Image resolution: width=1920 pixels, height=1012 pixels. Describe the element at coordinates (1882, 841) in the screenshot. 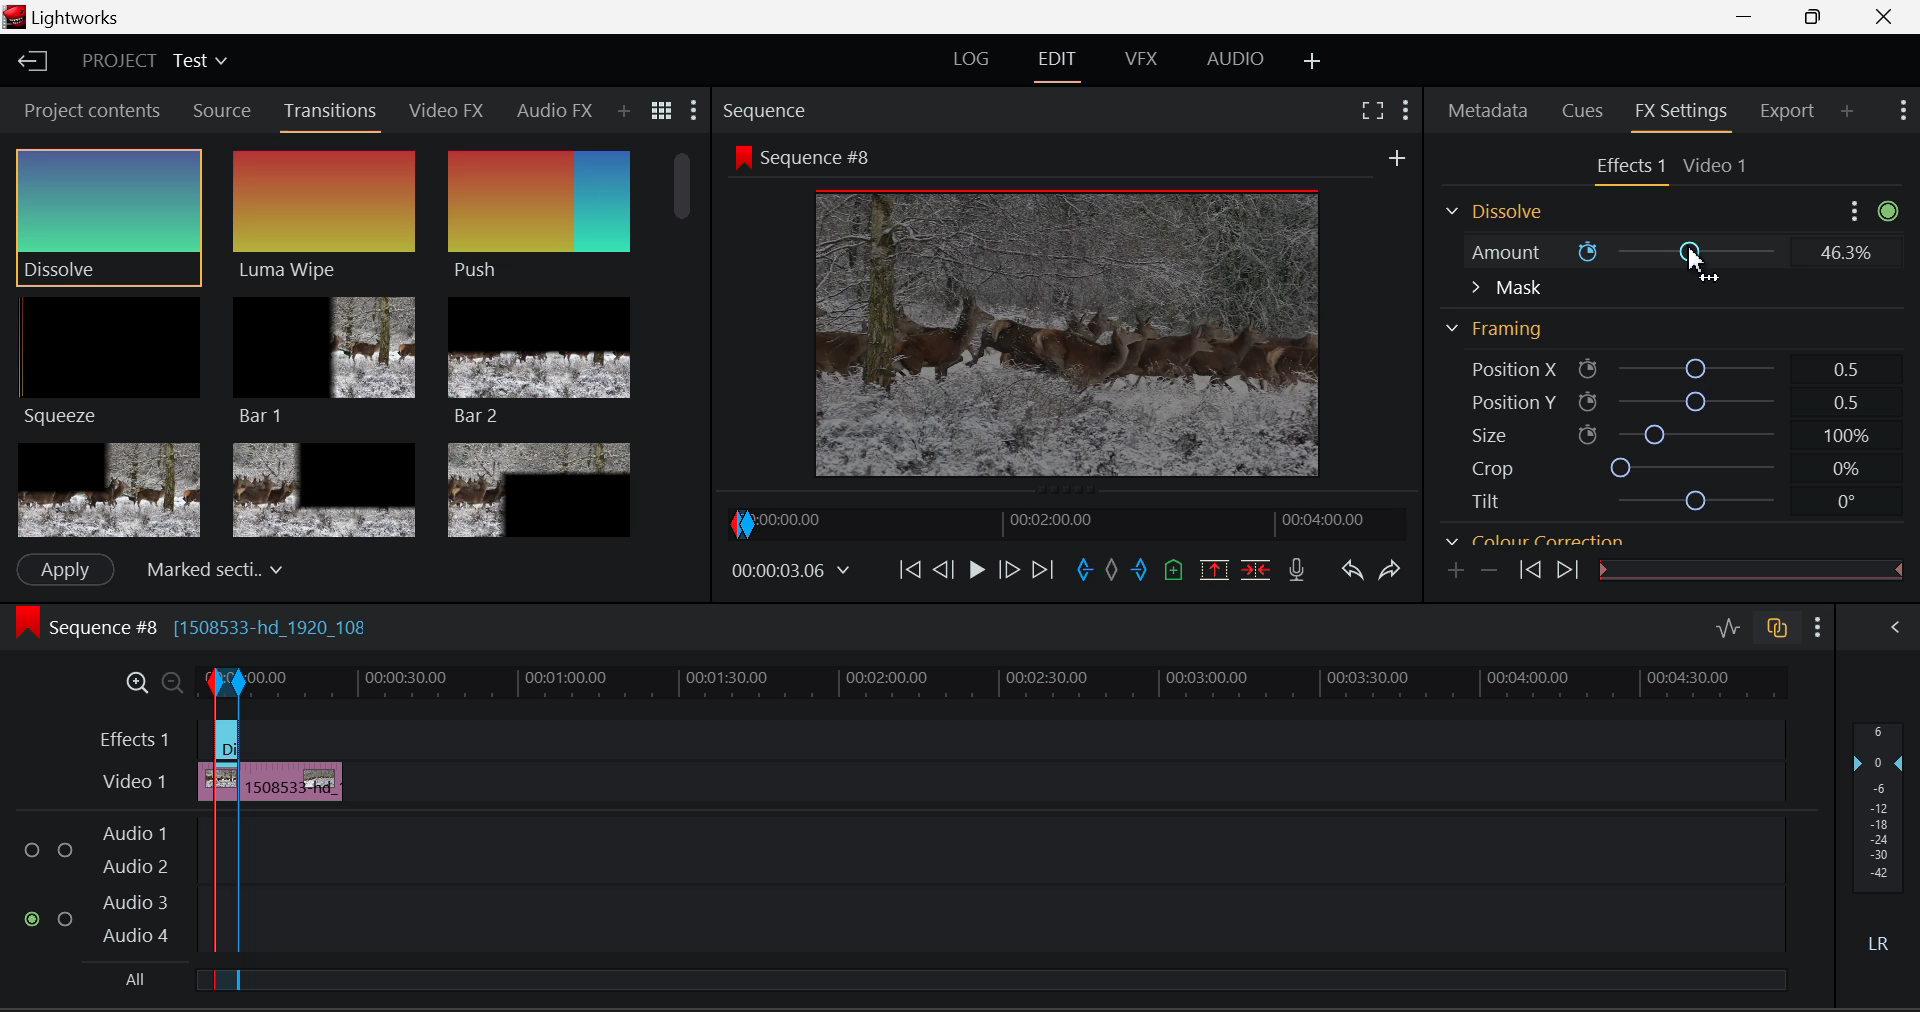

I see `Decibel Level` at that location.